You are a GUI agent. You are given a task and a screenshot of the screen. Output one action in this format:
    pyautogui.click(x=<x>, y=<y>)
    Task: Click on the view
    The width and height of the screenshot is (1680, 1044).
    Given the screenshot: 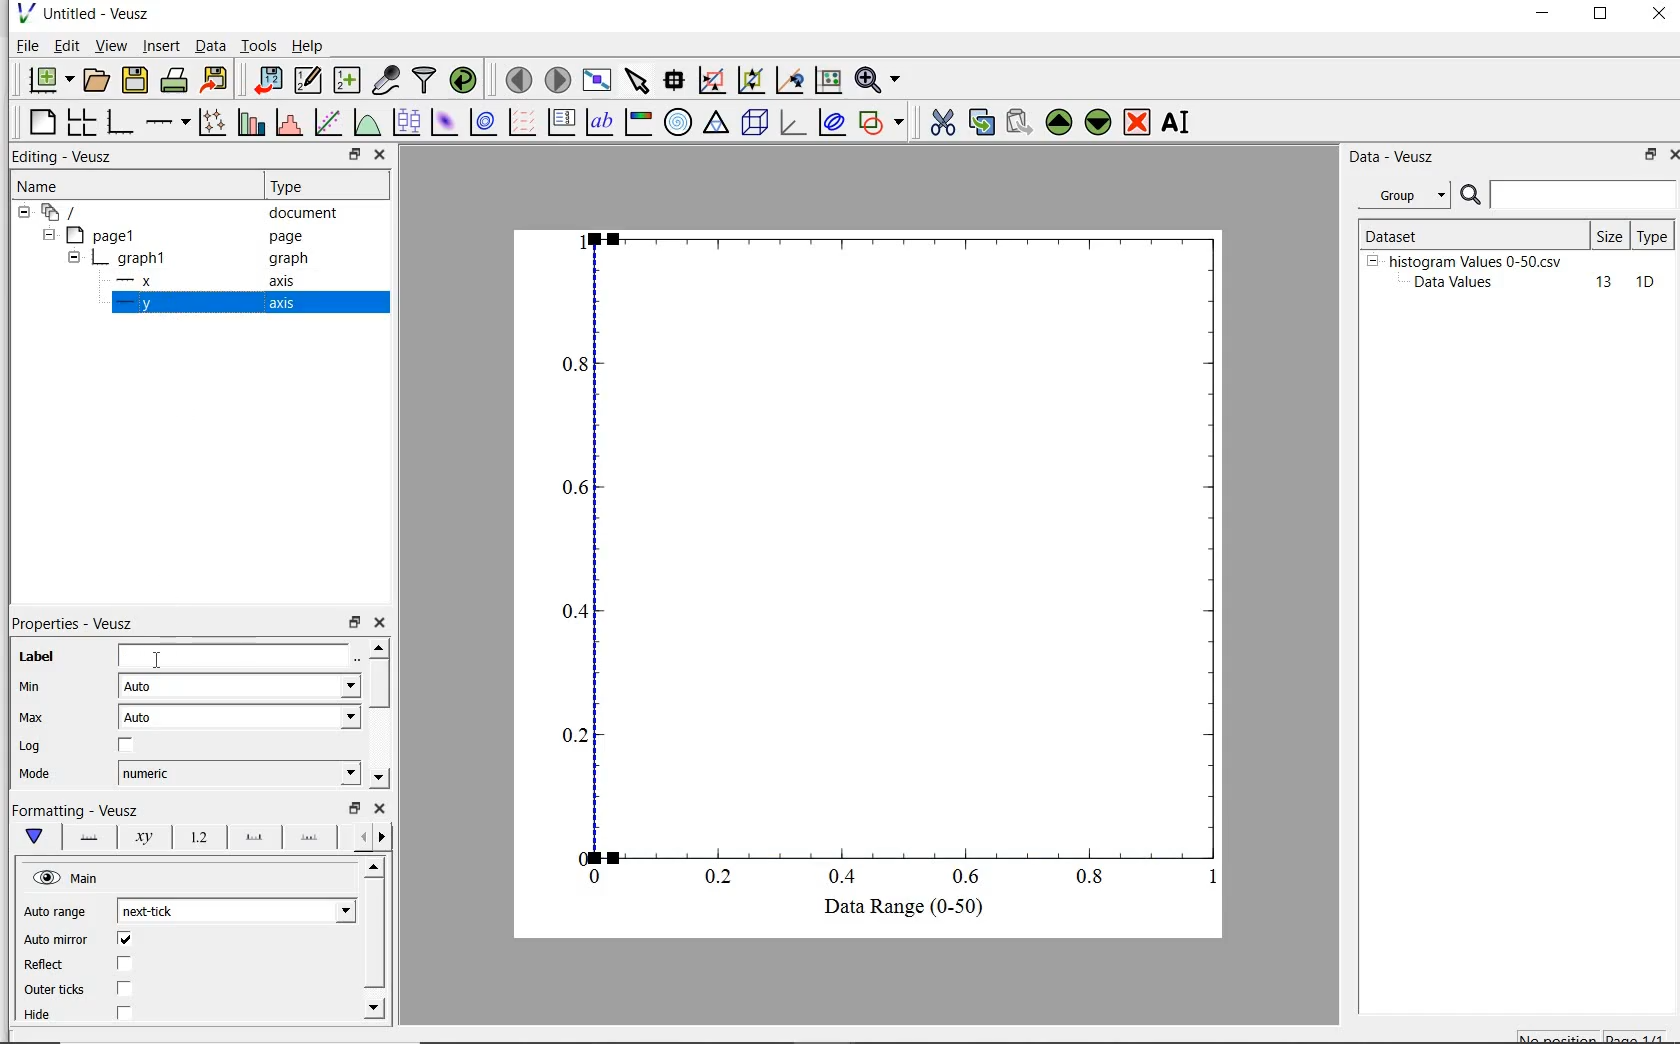 What is the action you would take?
    pyautogui.click(x=114, y=45)
    